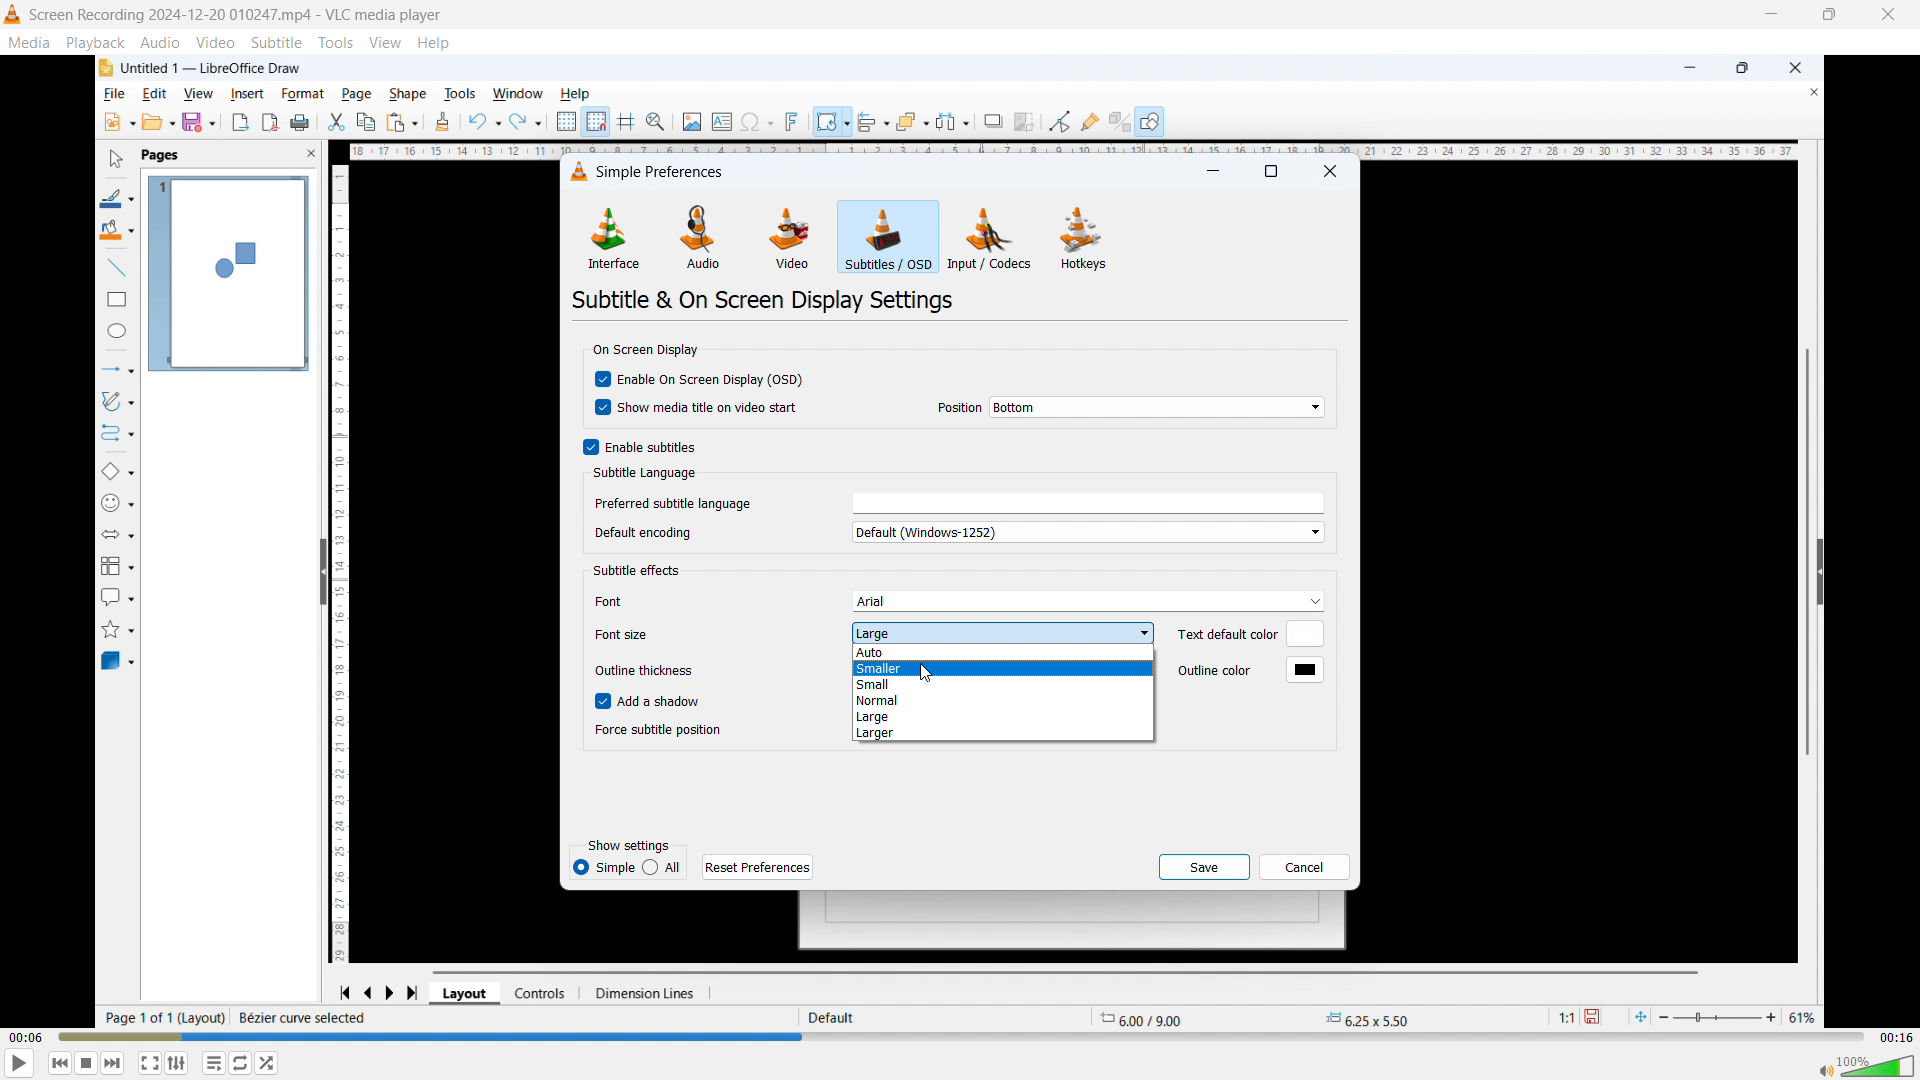 This screenshot has width=1920, height=1080. What do you see at coordinates (603, 870) in the screenshot?
I see `Simple` at bounding box center [603, 870].